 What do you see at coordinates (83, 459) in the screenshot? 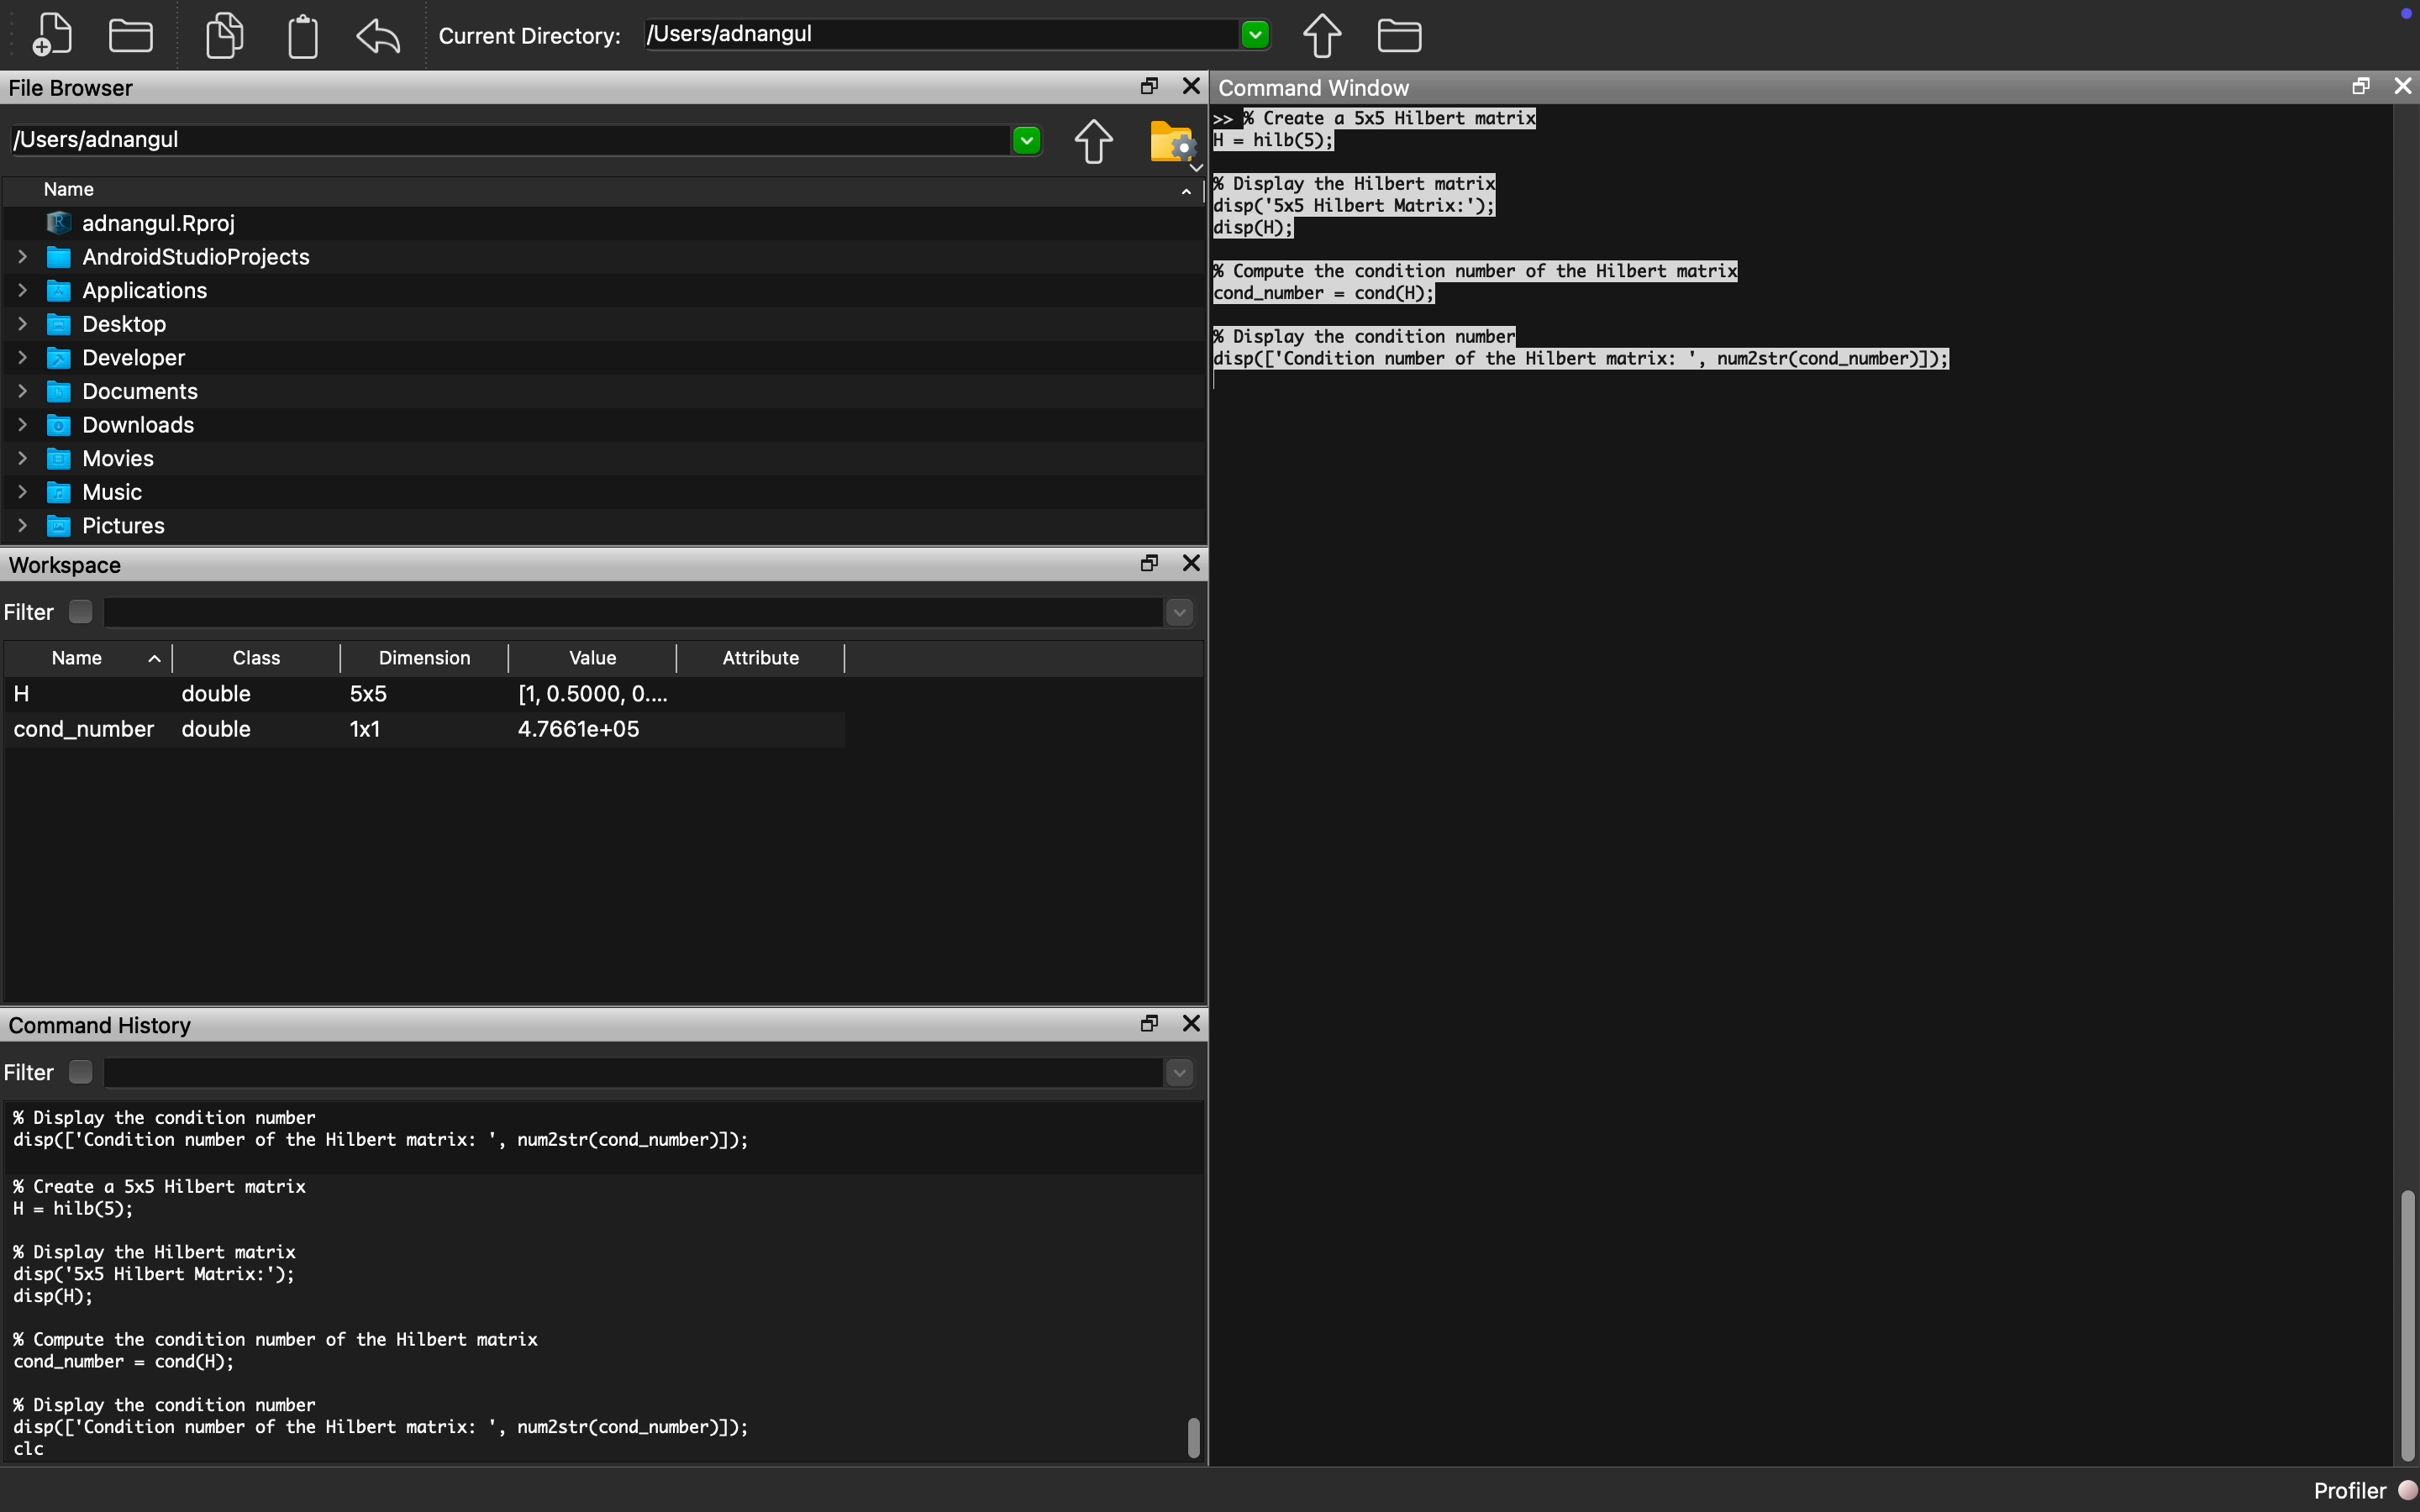
I see `Movies` at bounding box center [83, 459].